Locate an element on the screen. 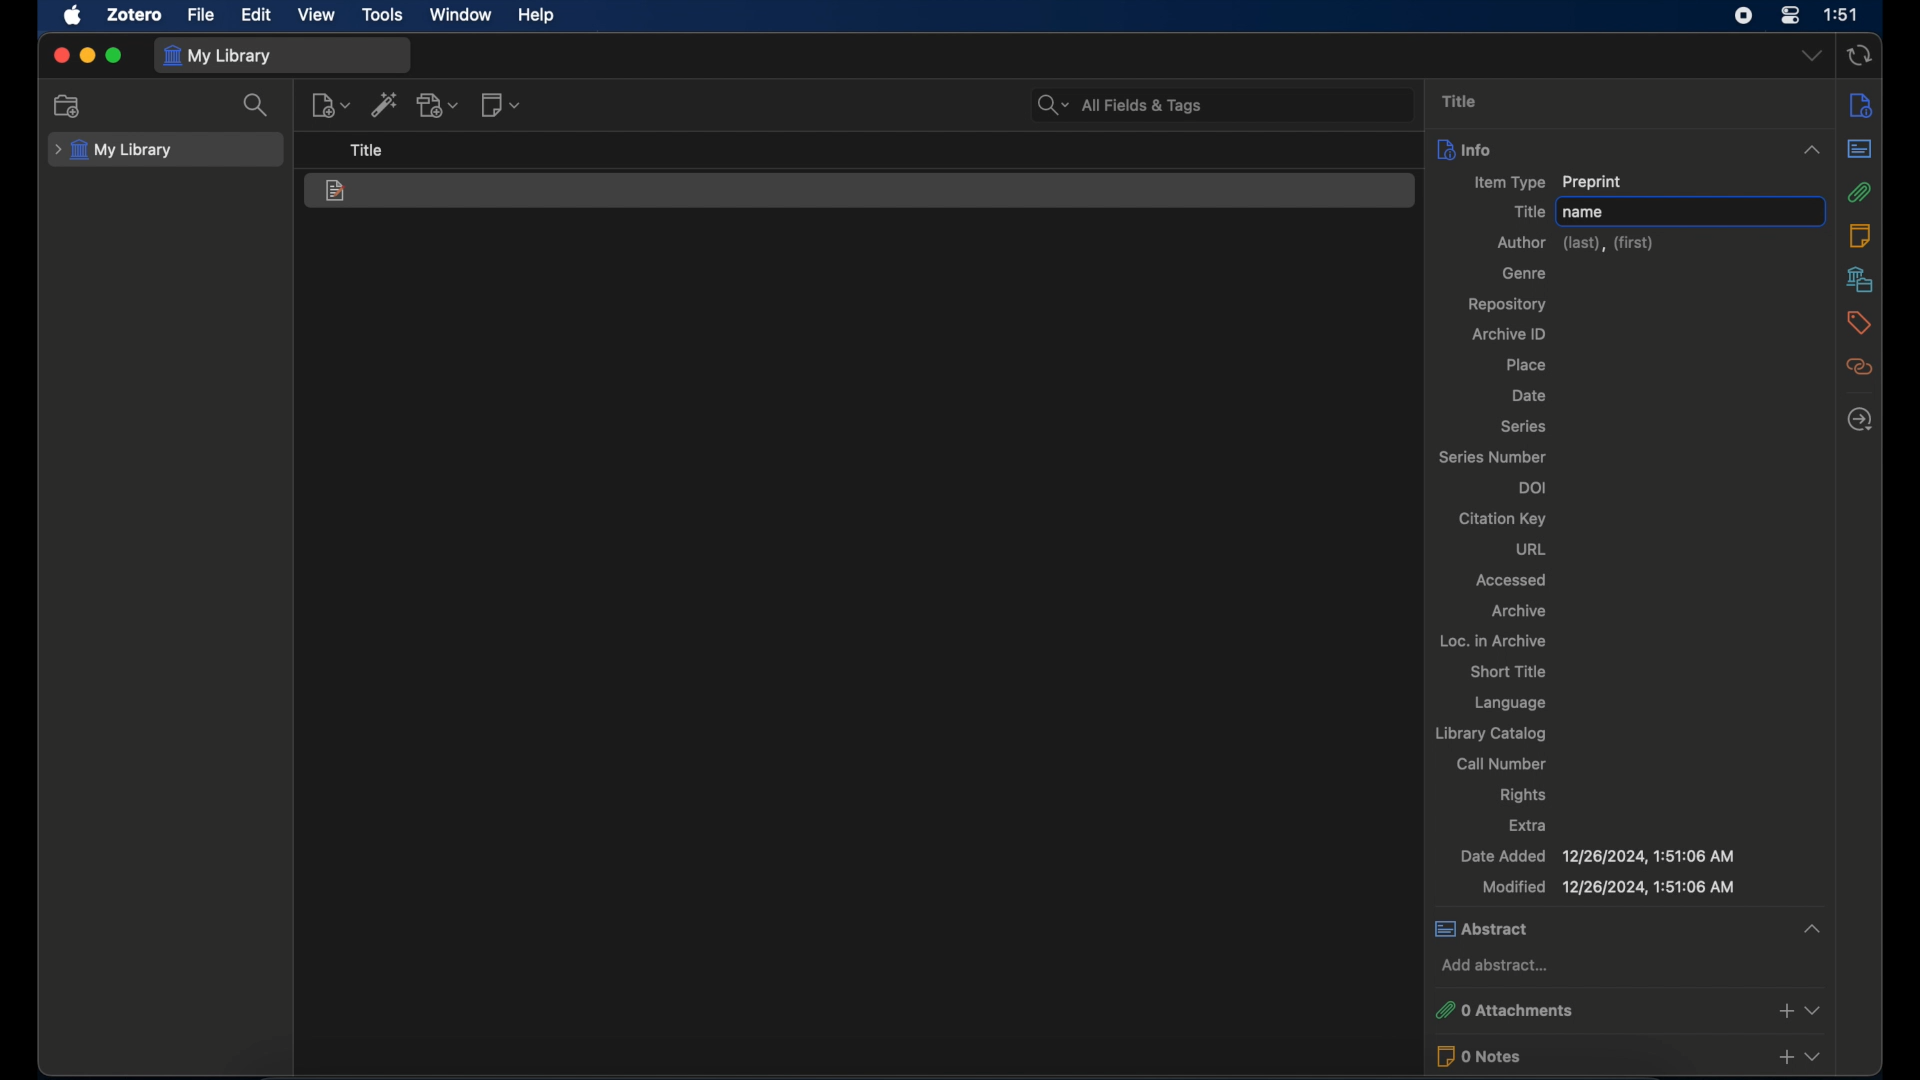 Image resolution: width=1920 pixels, height=1080 pixels. apple  is located at coordinates (72, 16).